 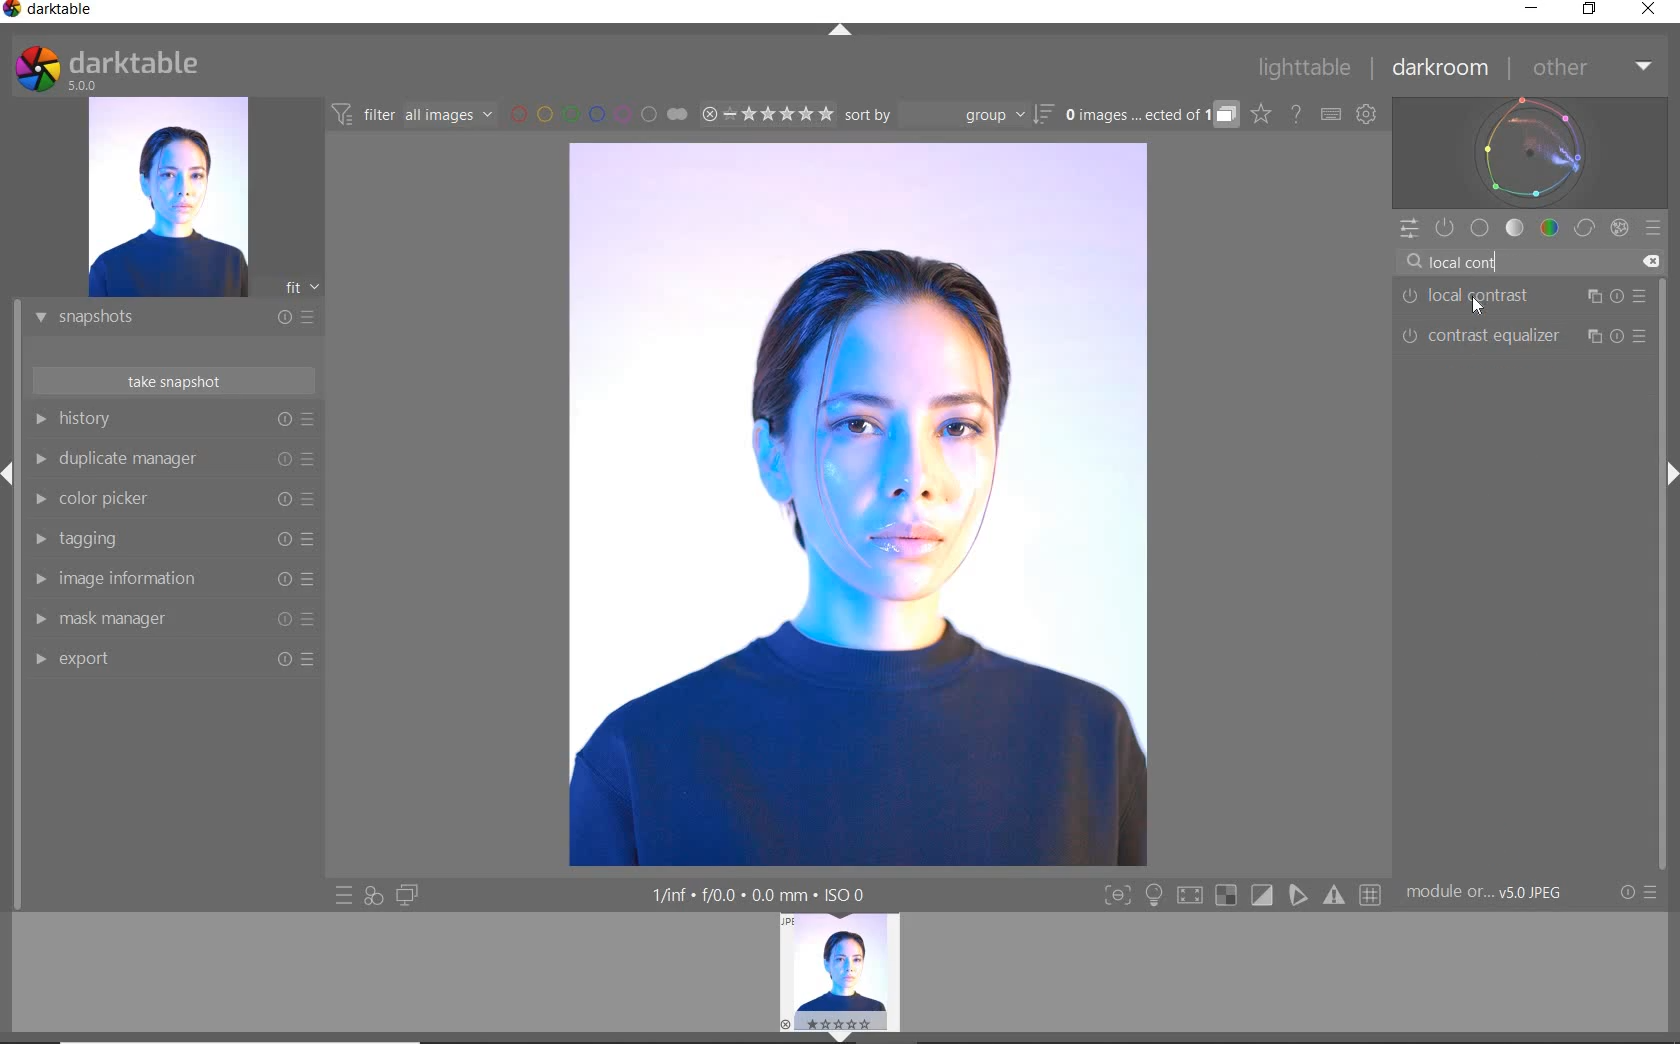 I want to click on TONE, so click(x=1516, y=228).